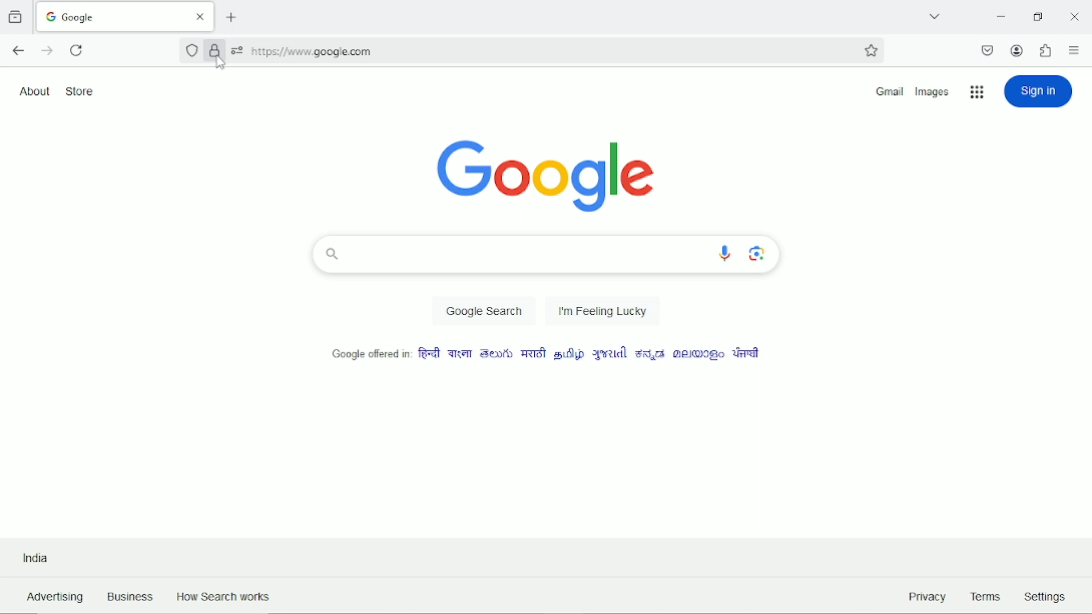 This screenshot has width=1092, height=614. Describe the element at coordinates (1074, 50) in the screenshot. I see `Open application menu` at that location.